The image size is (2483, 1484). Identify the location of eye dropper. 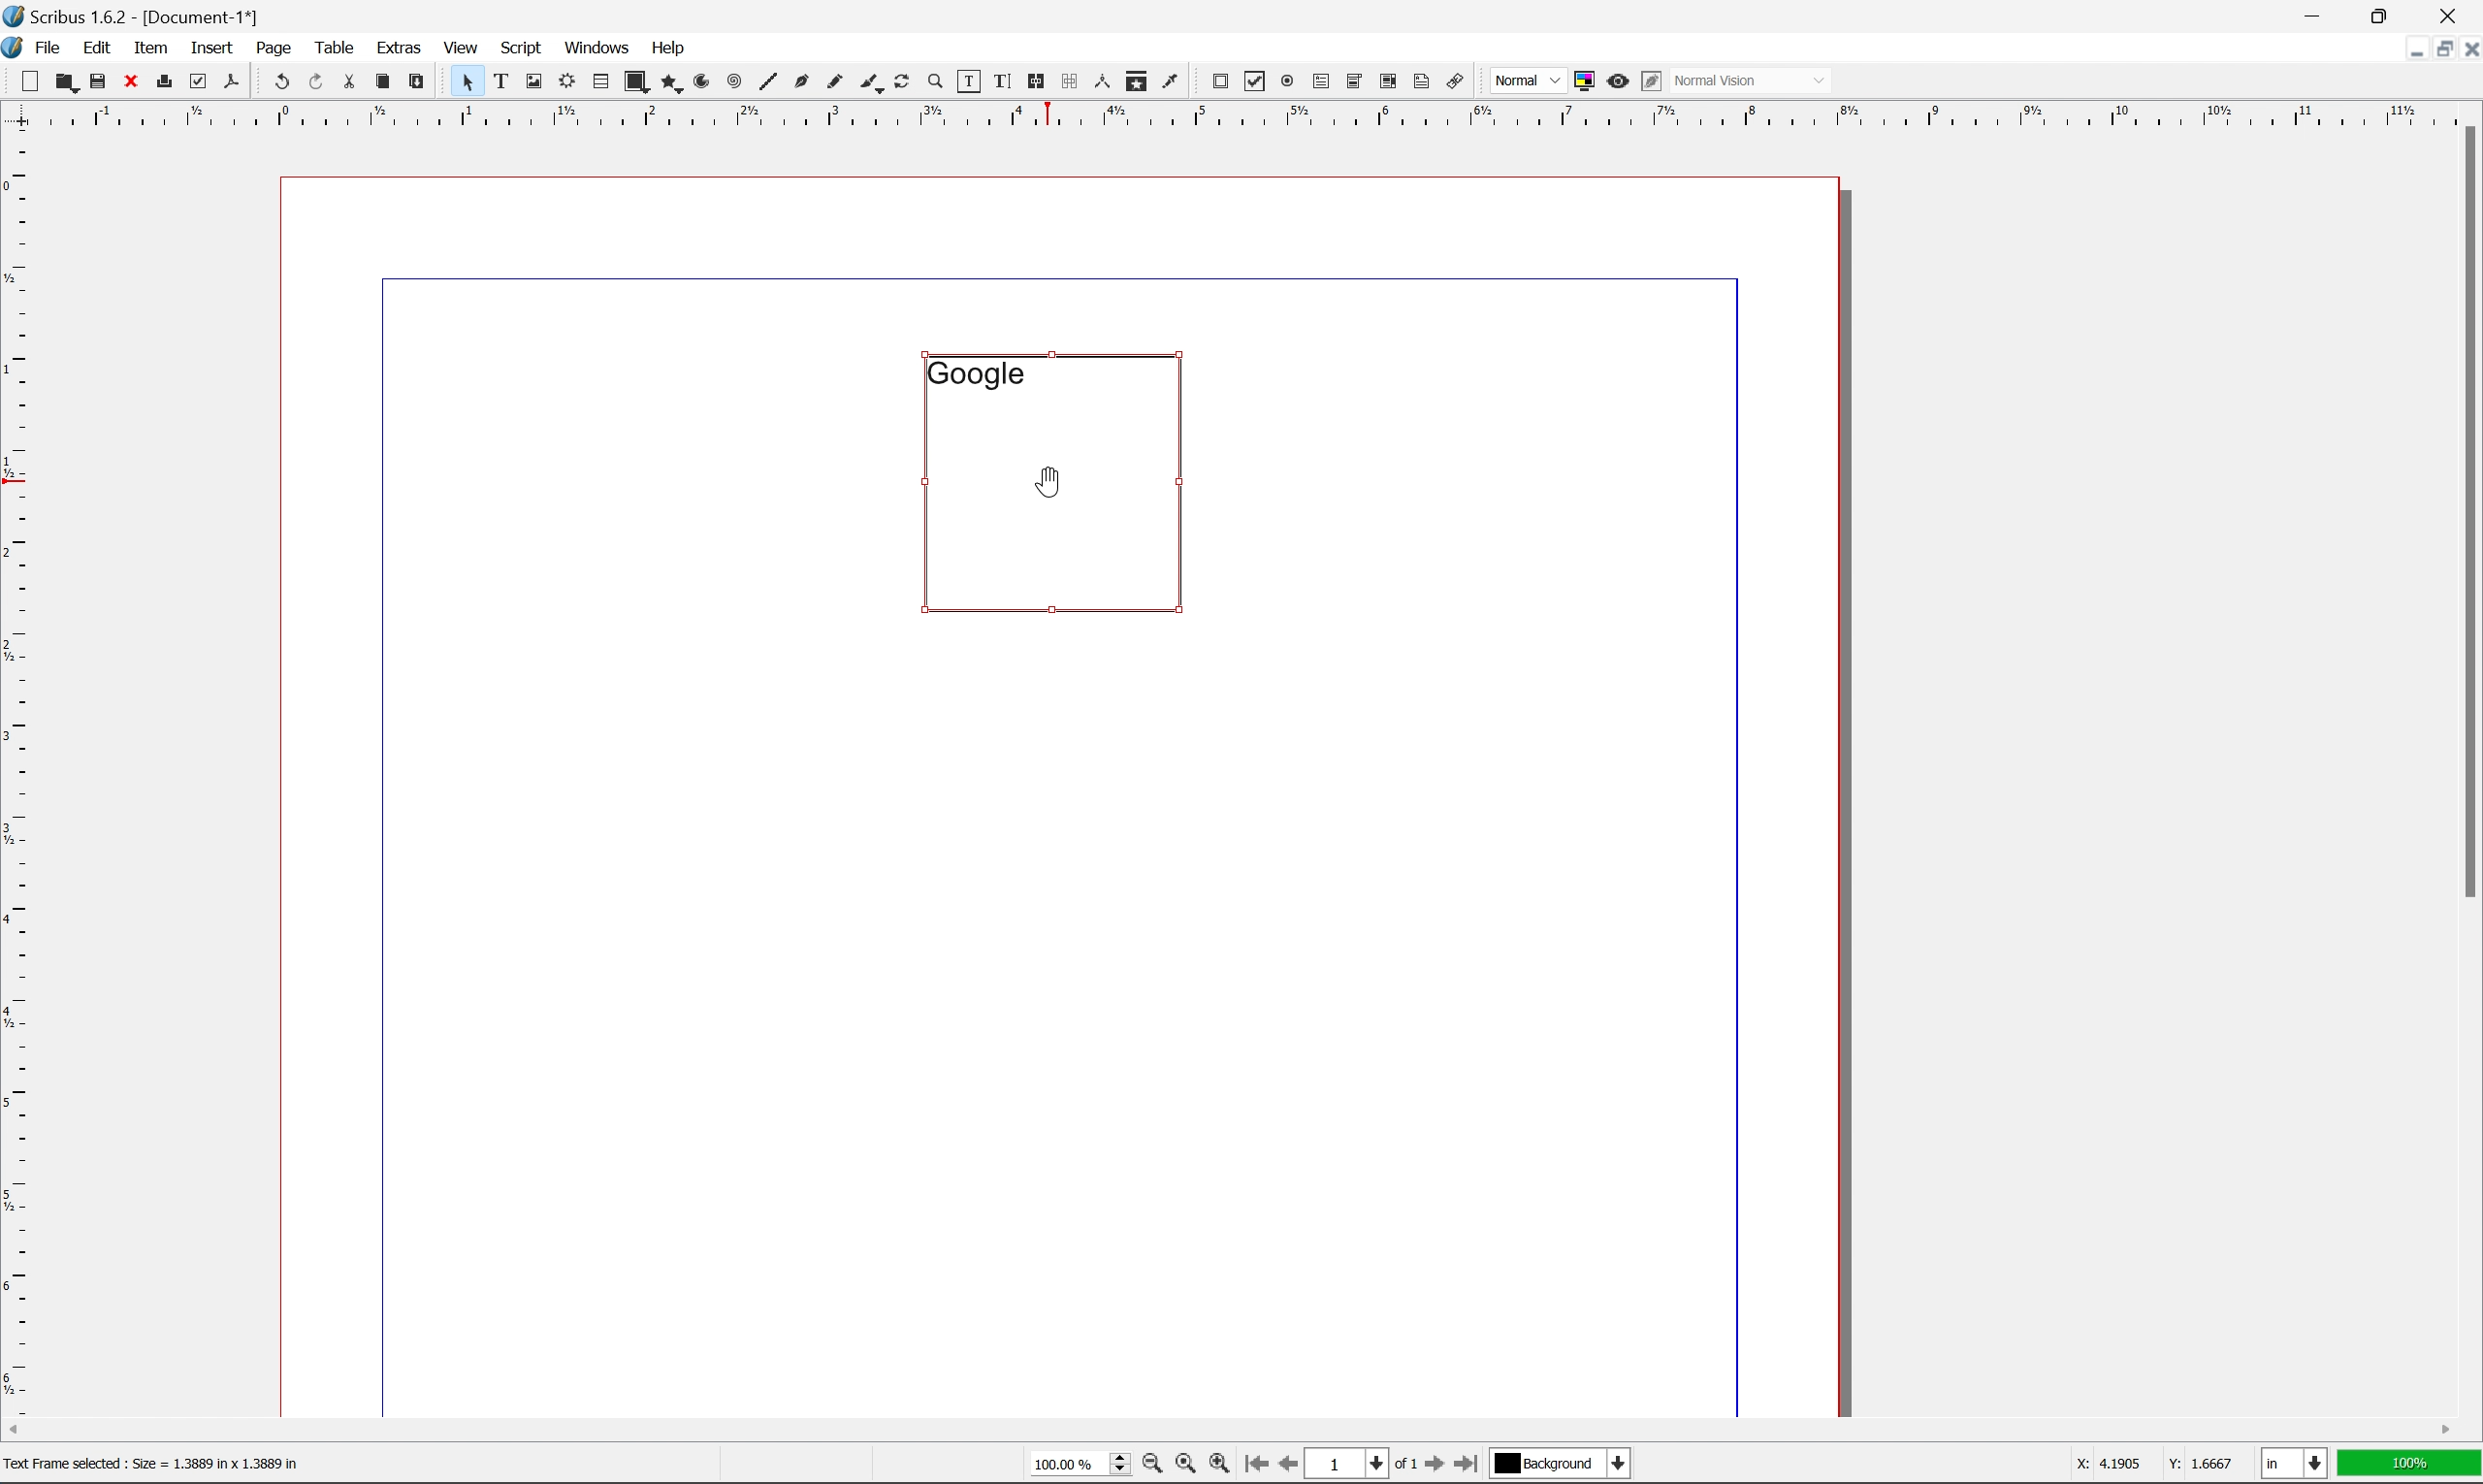
(1171, 80).